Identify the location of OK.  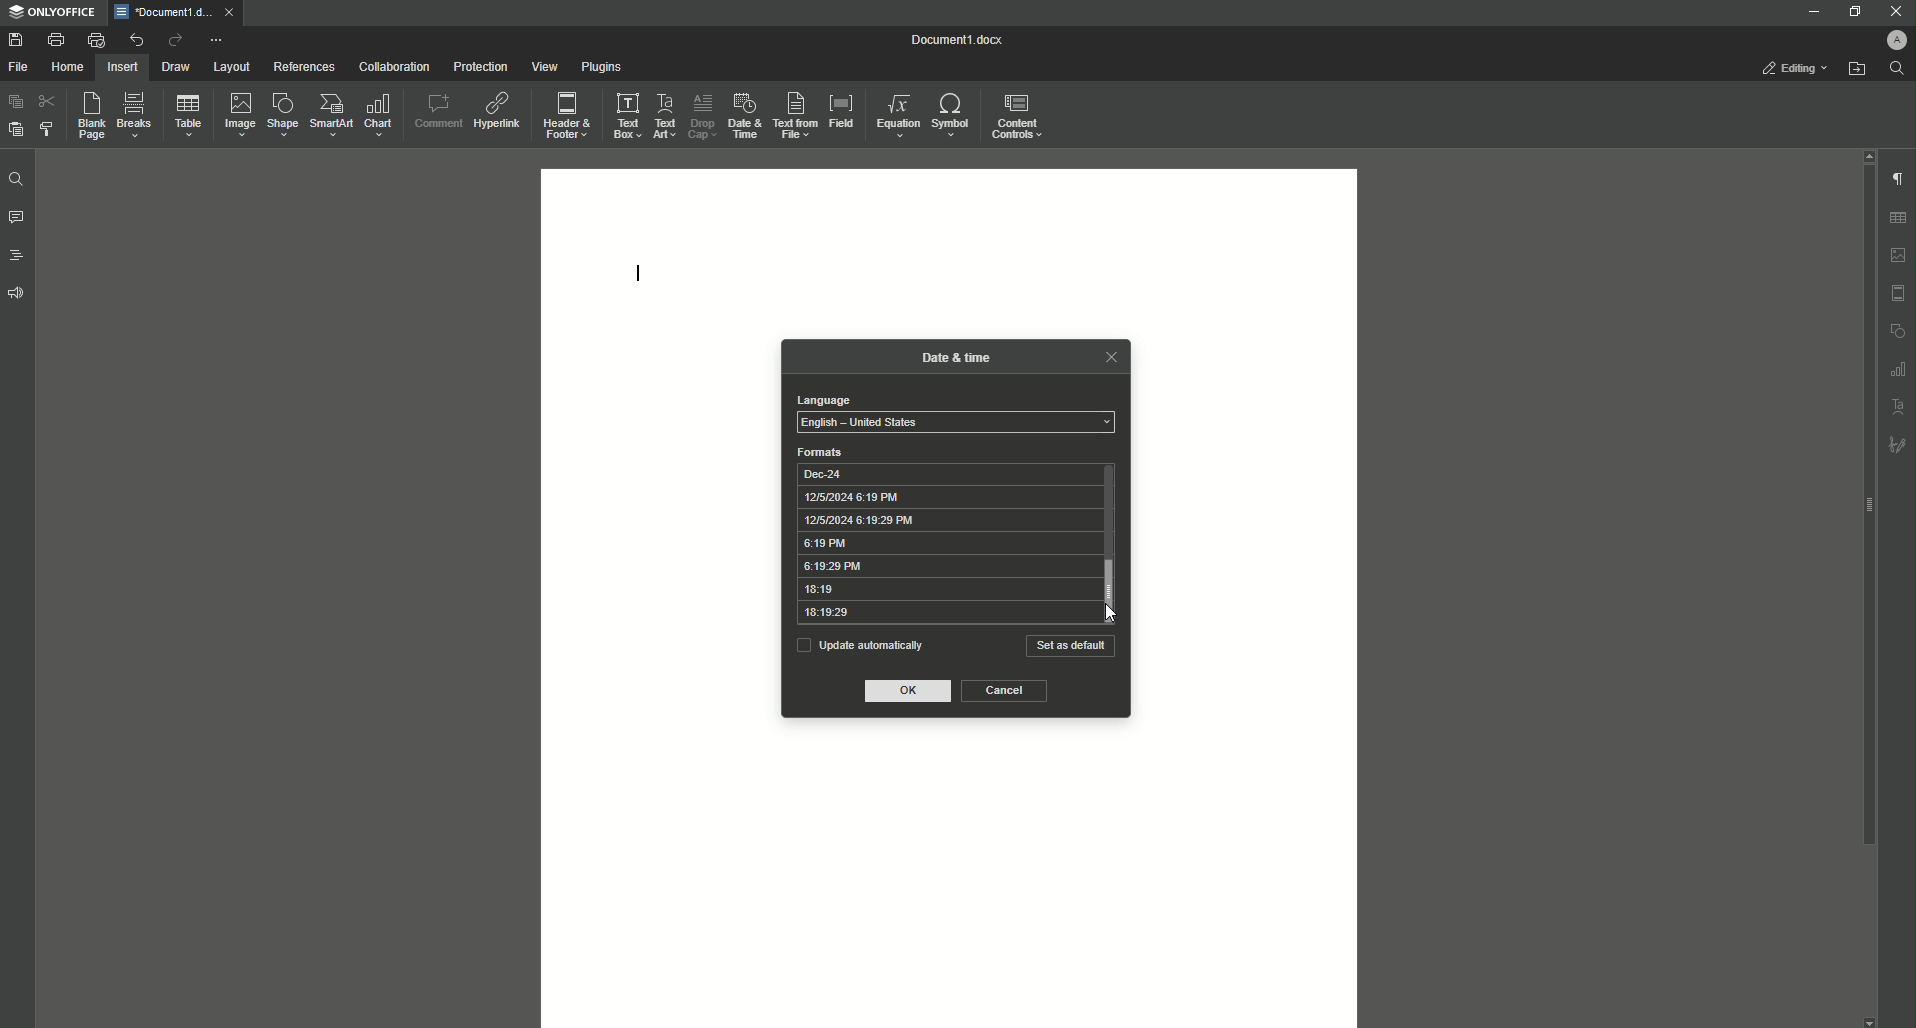
(910, 692).